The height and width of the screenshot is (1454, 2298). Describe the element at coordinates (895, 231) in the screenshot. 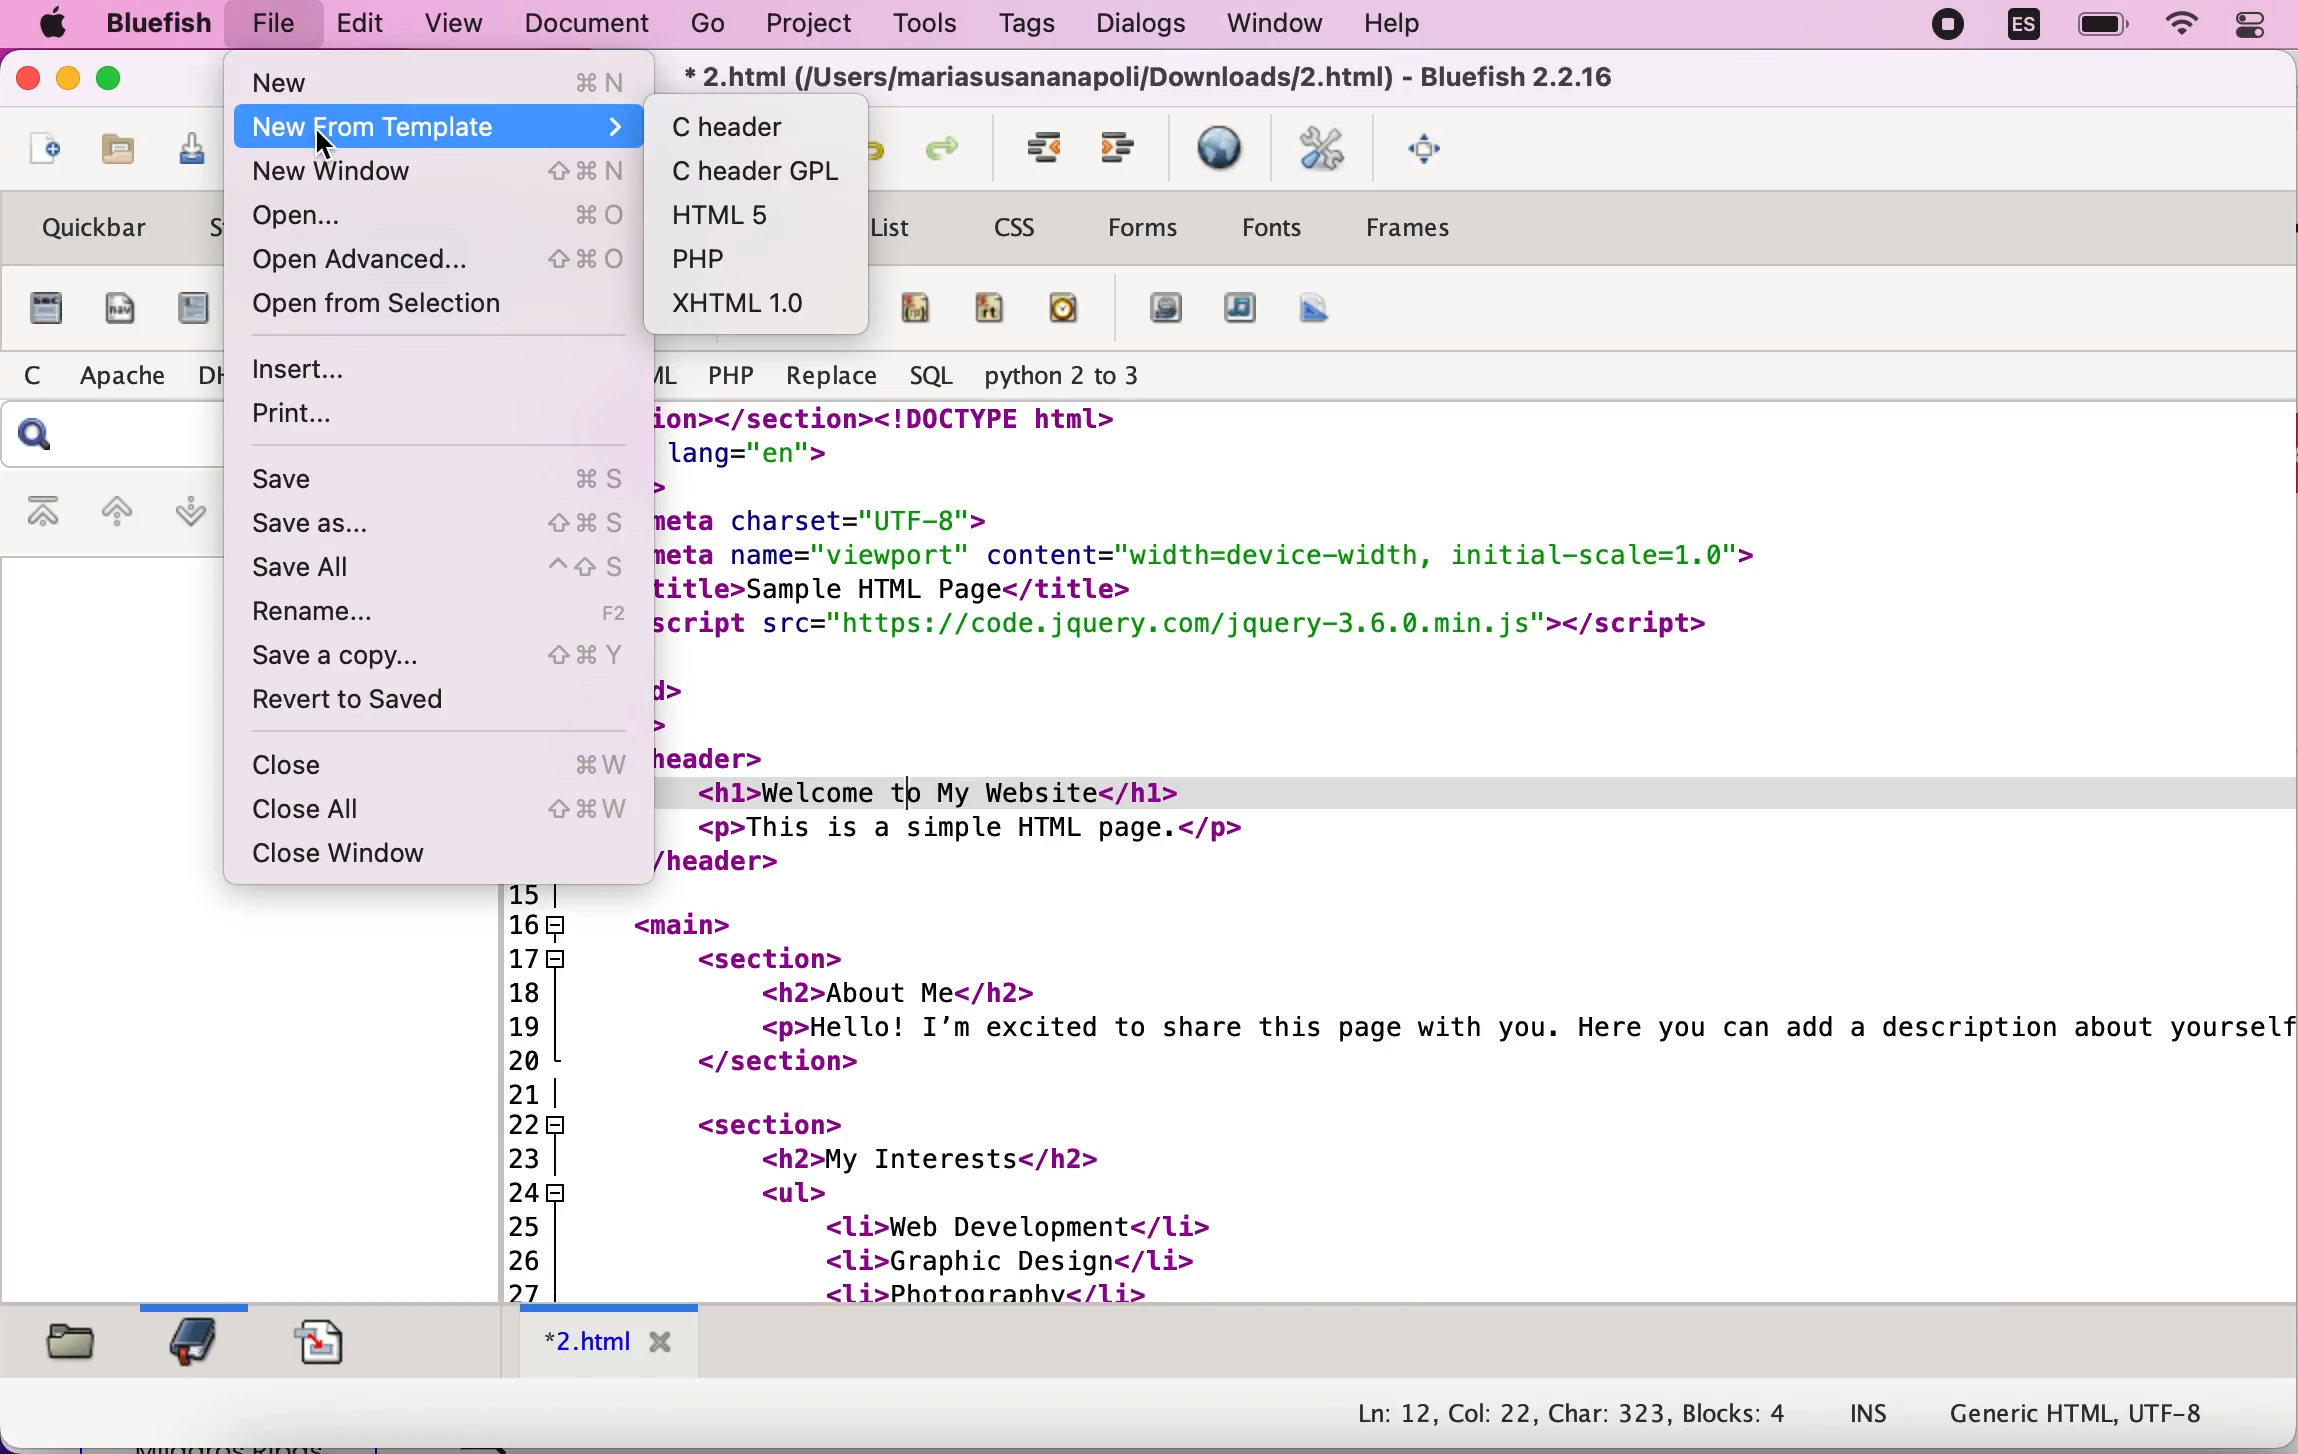

I see `list` at that location.